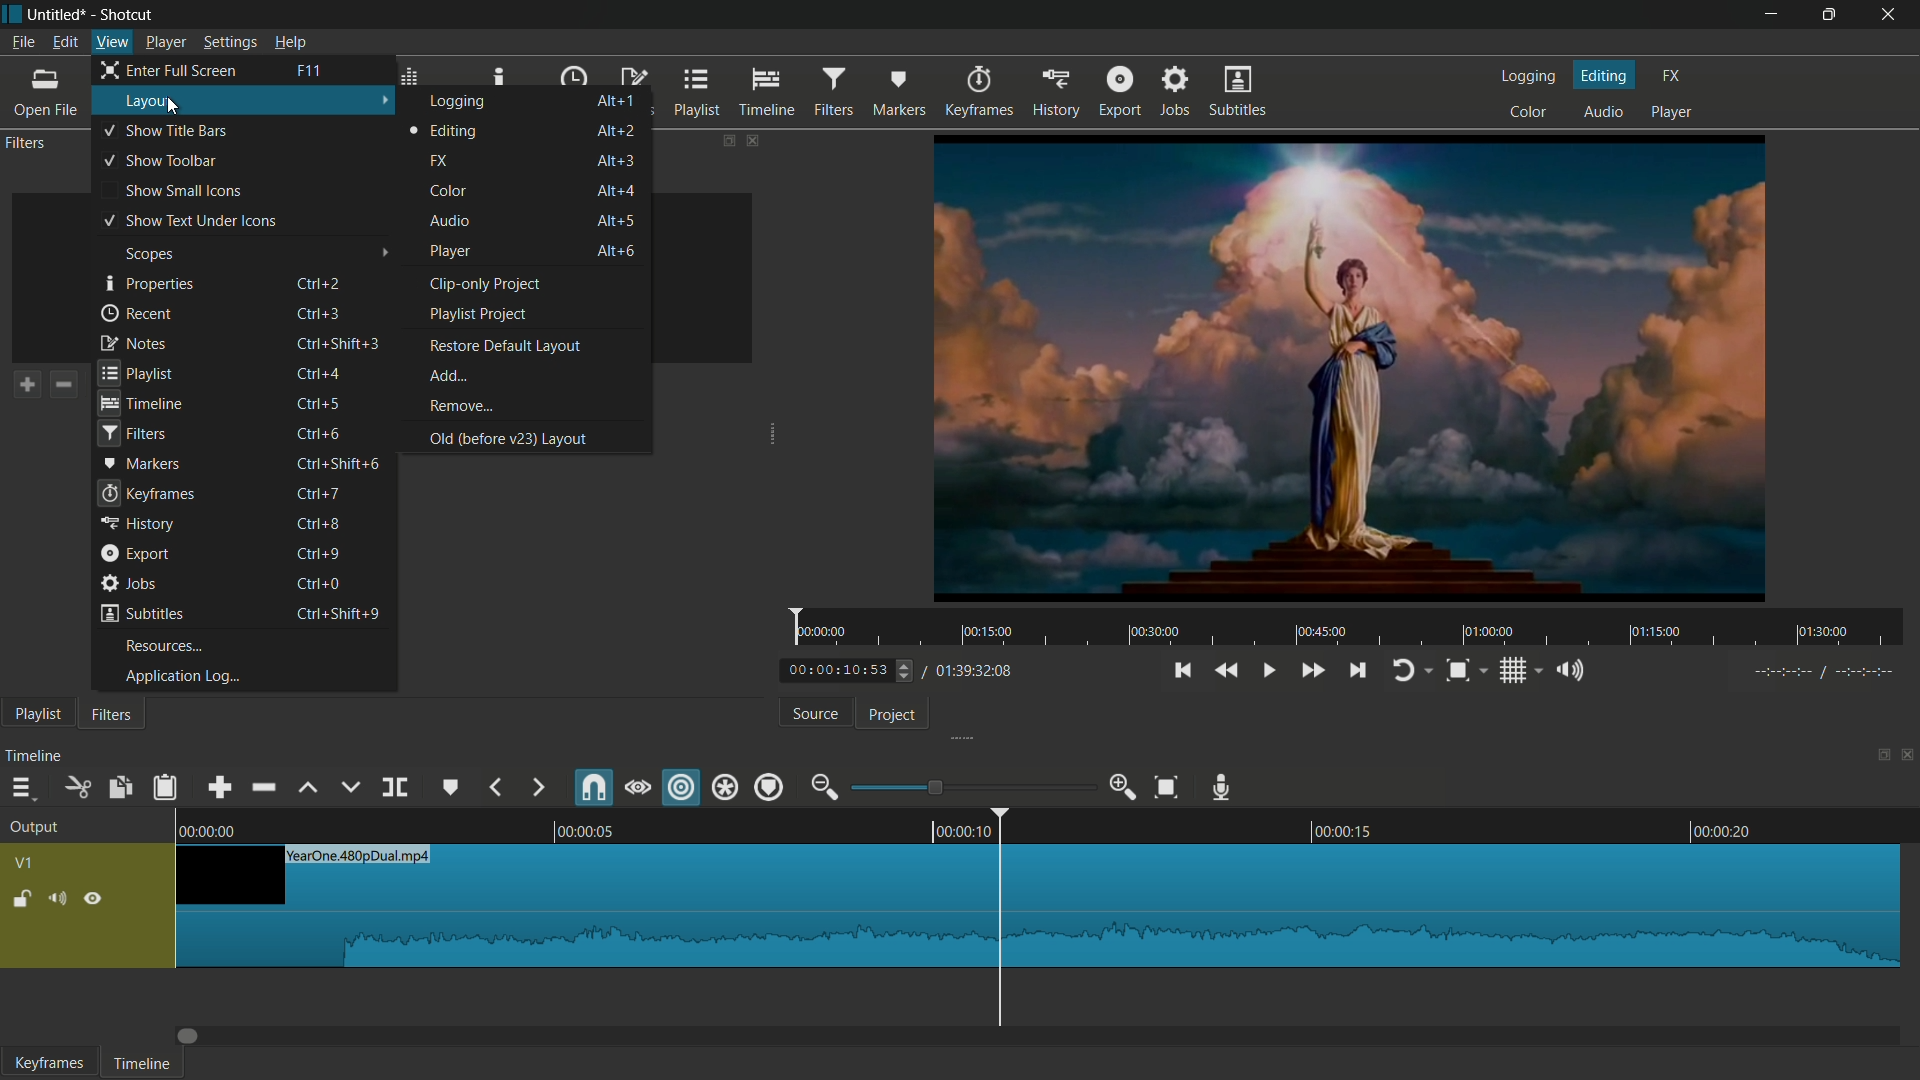  I want to click on hide, so click(94, 899).